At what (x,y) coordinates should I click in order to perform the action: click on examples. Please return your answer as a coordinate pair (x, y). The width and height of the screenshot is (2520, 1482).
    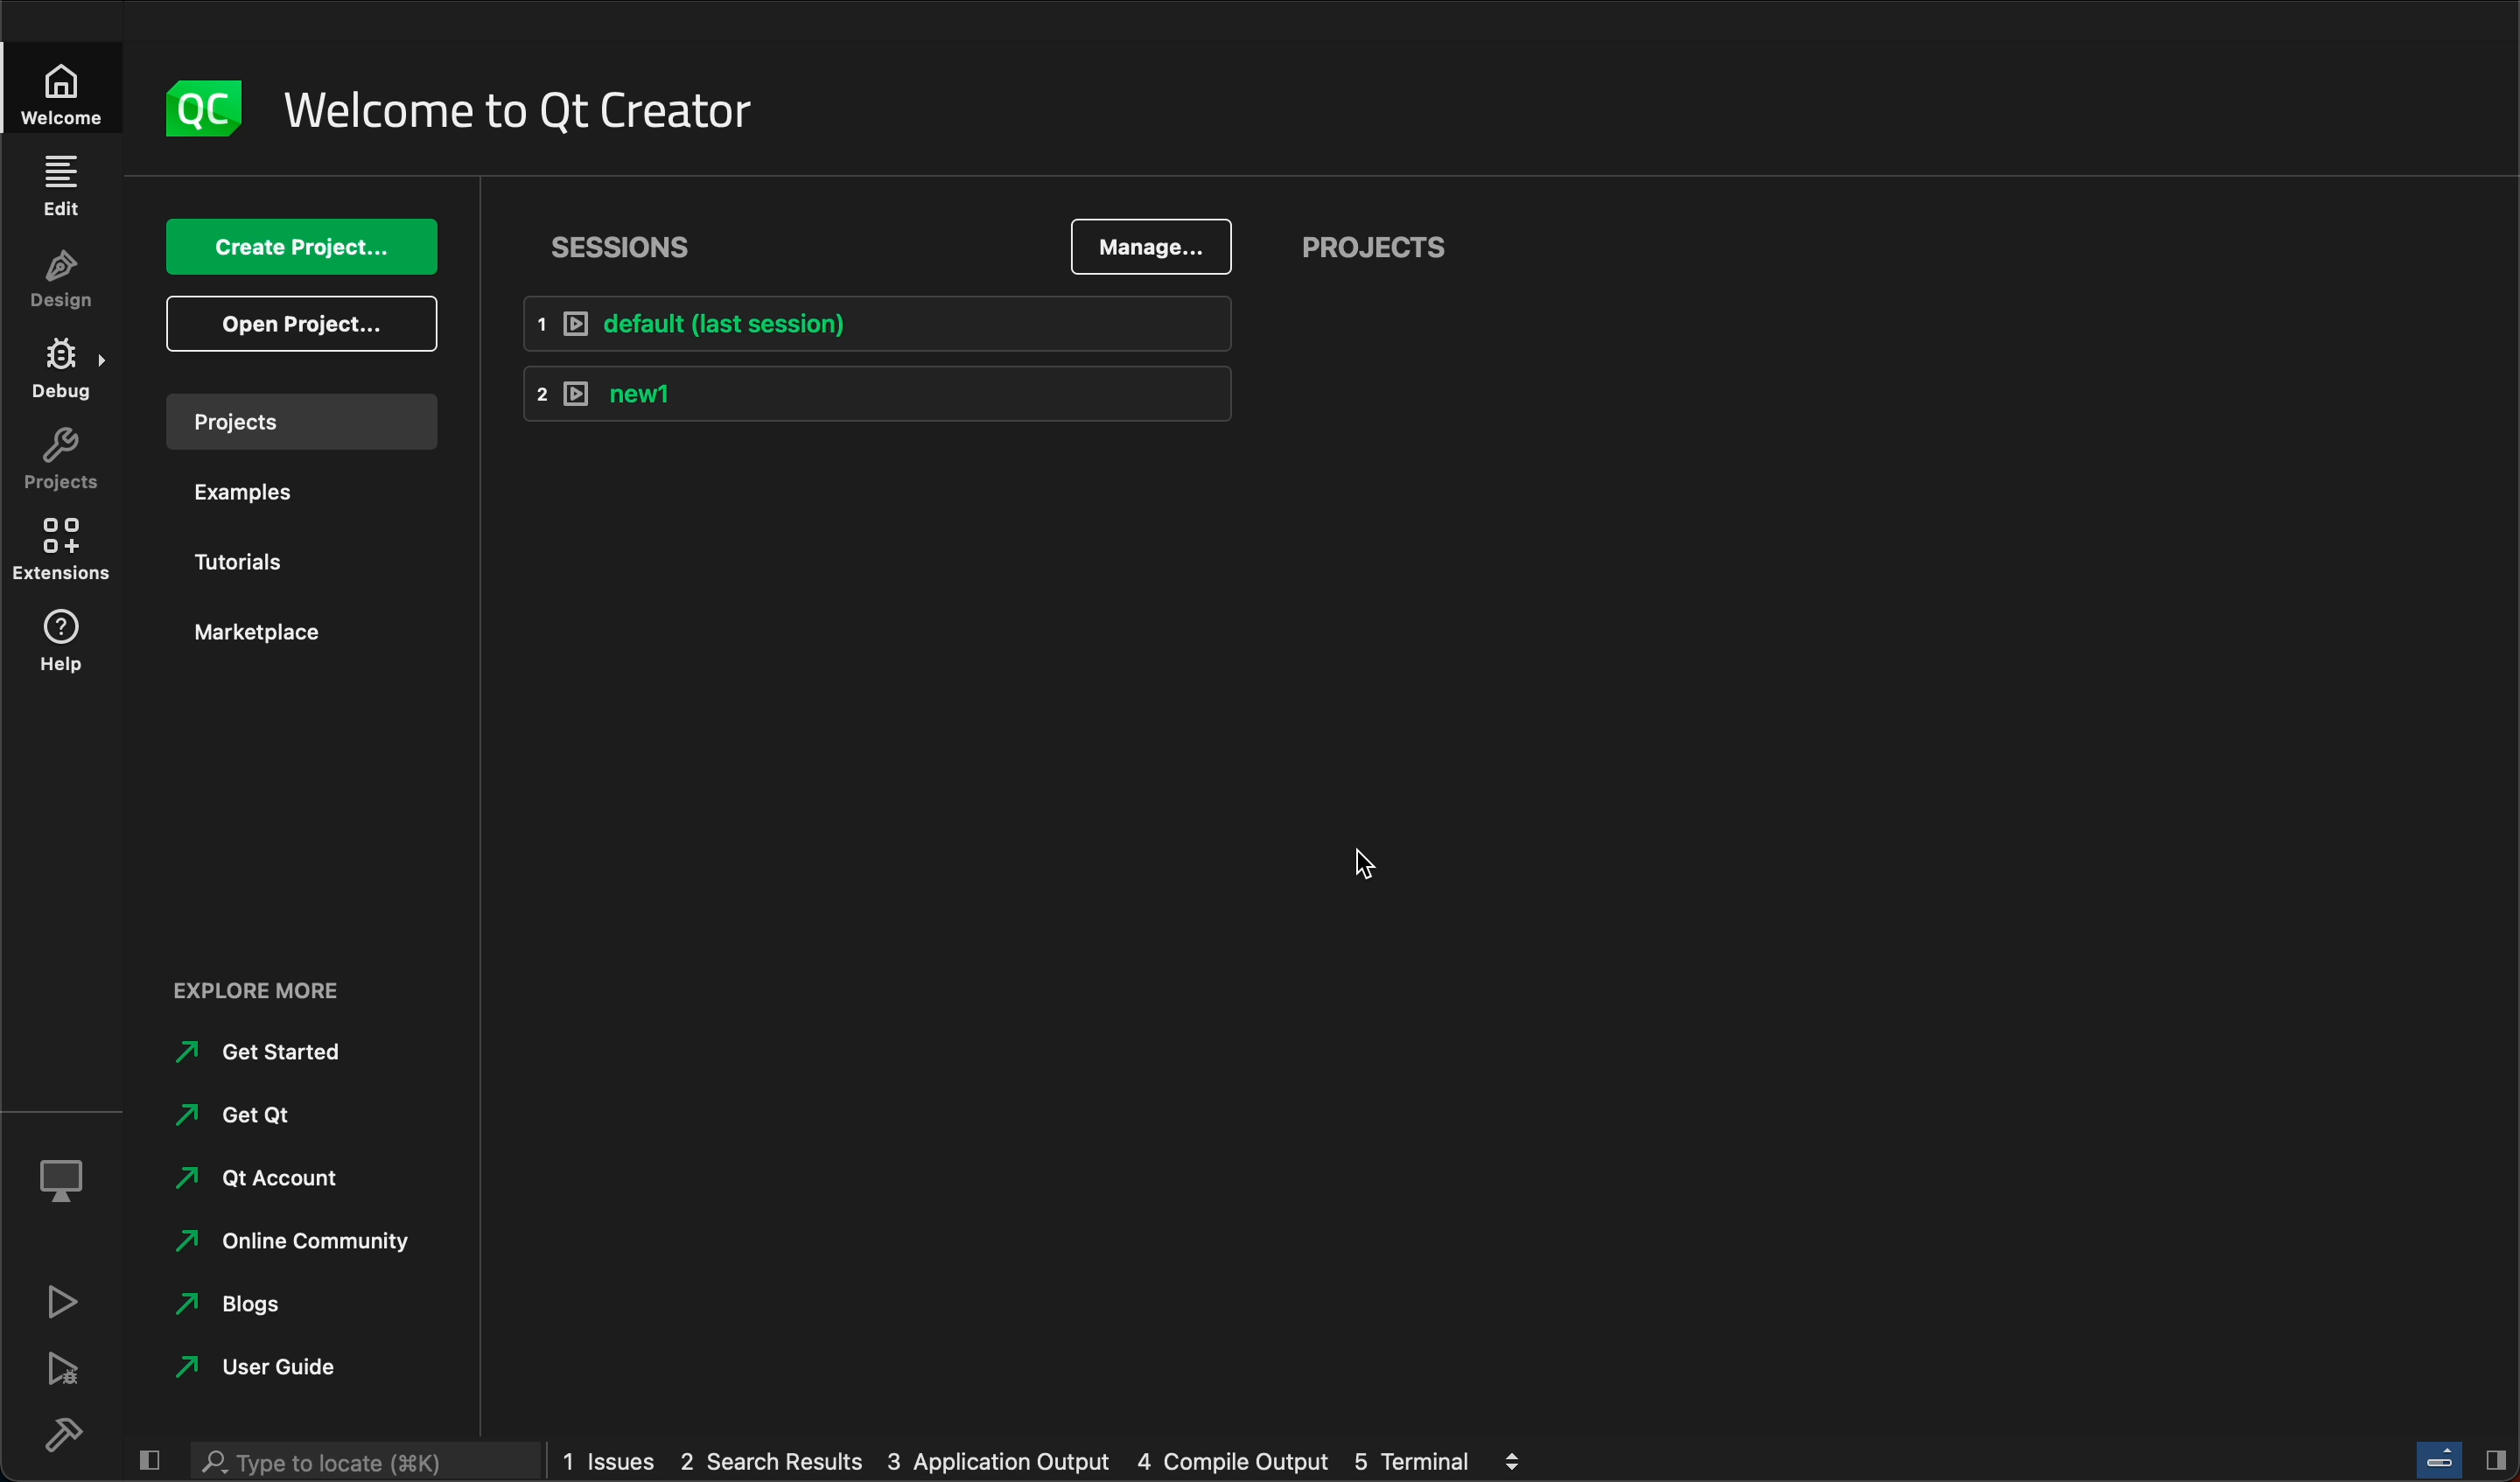
    Looking at the image, I should click on (278, 495).